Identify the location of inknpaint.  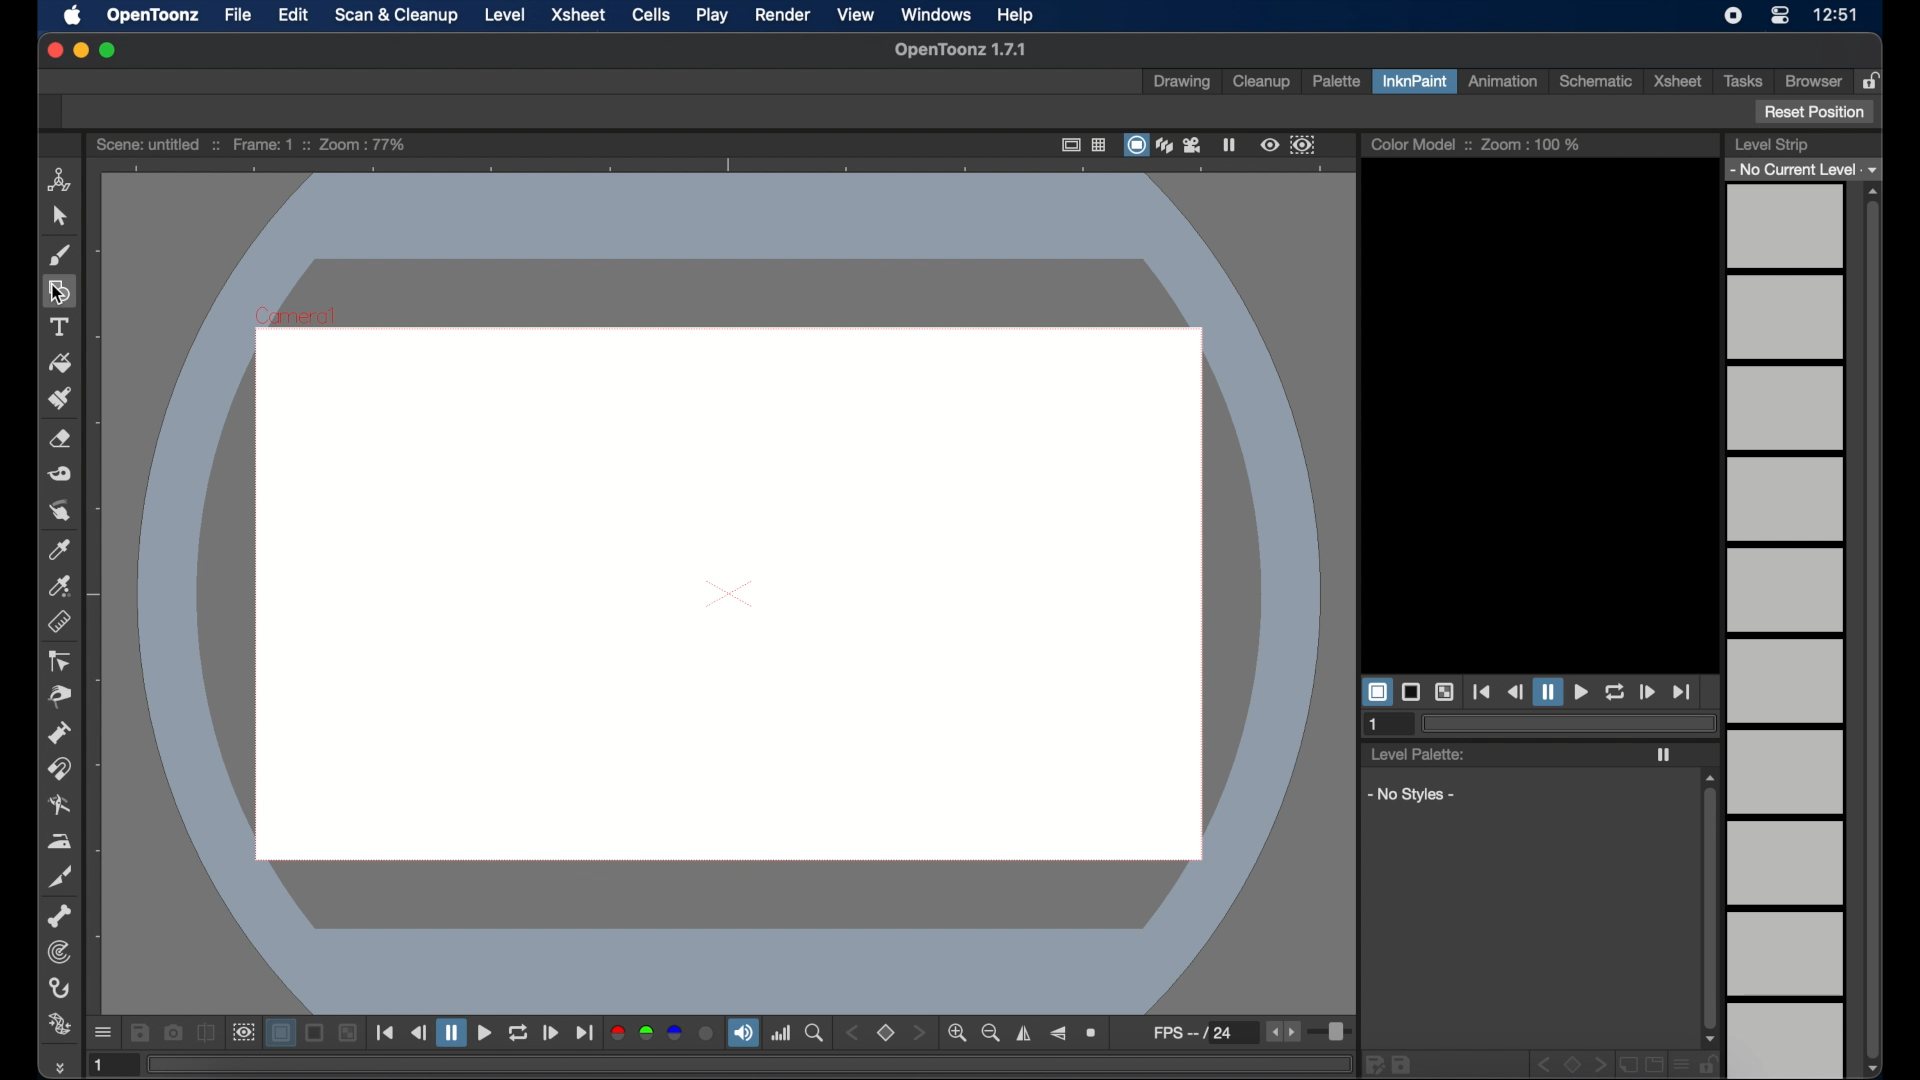
(1414, 80).